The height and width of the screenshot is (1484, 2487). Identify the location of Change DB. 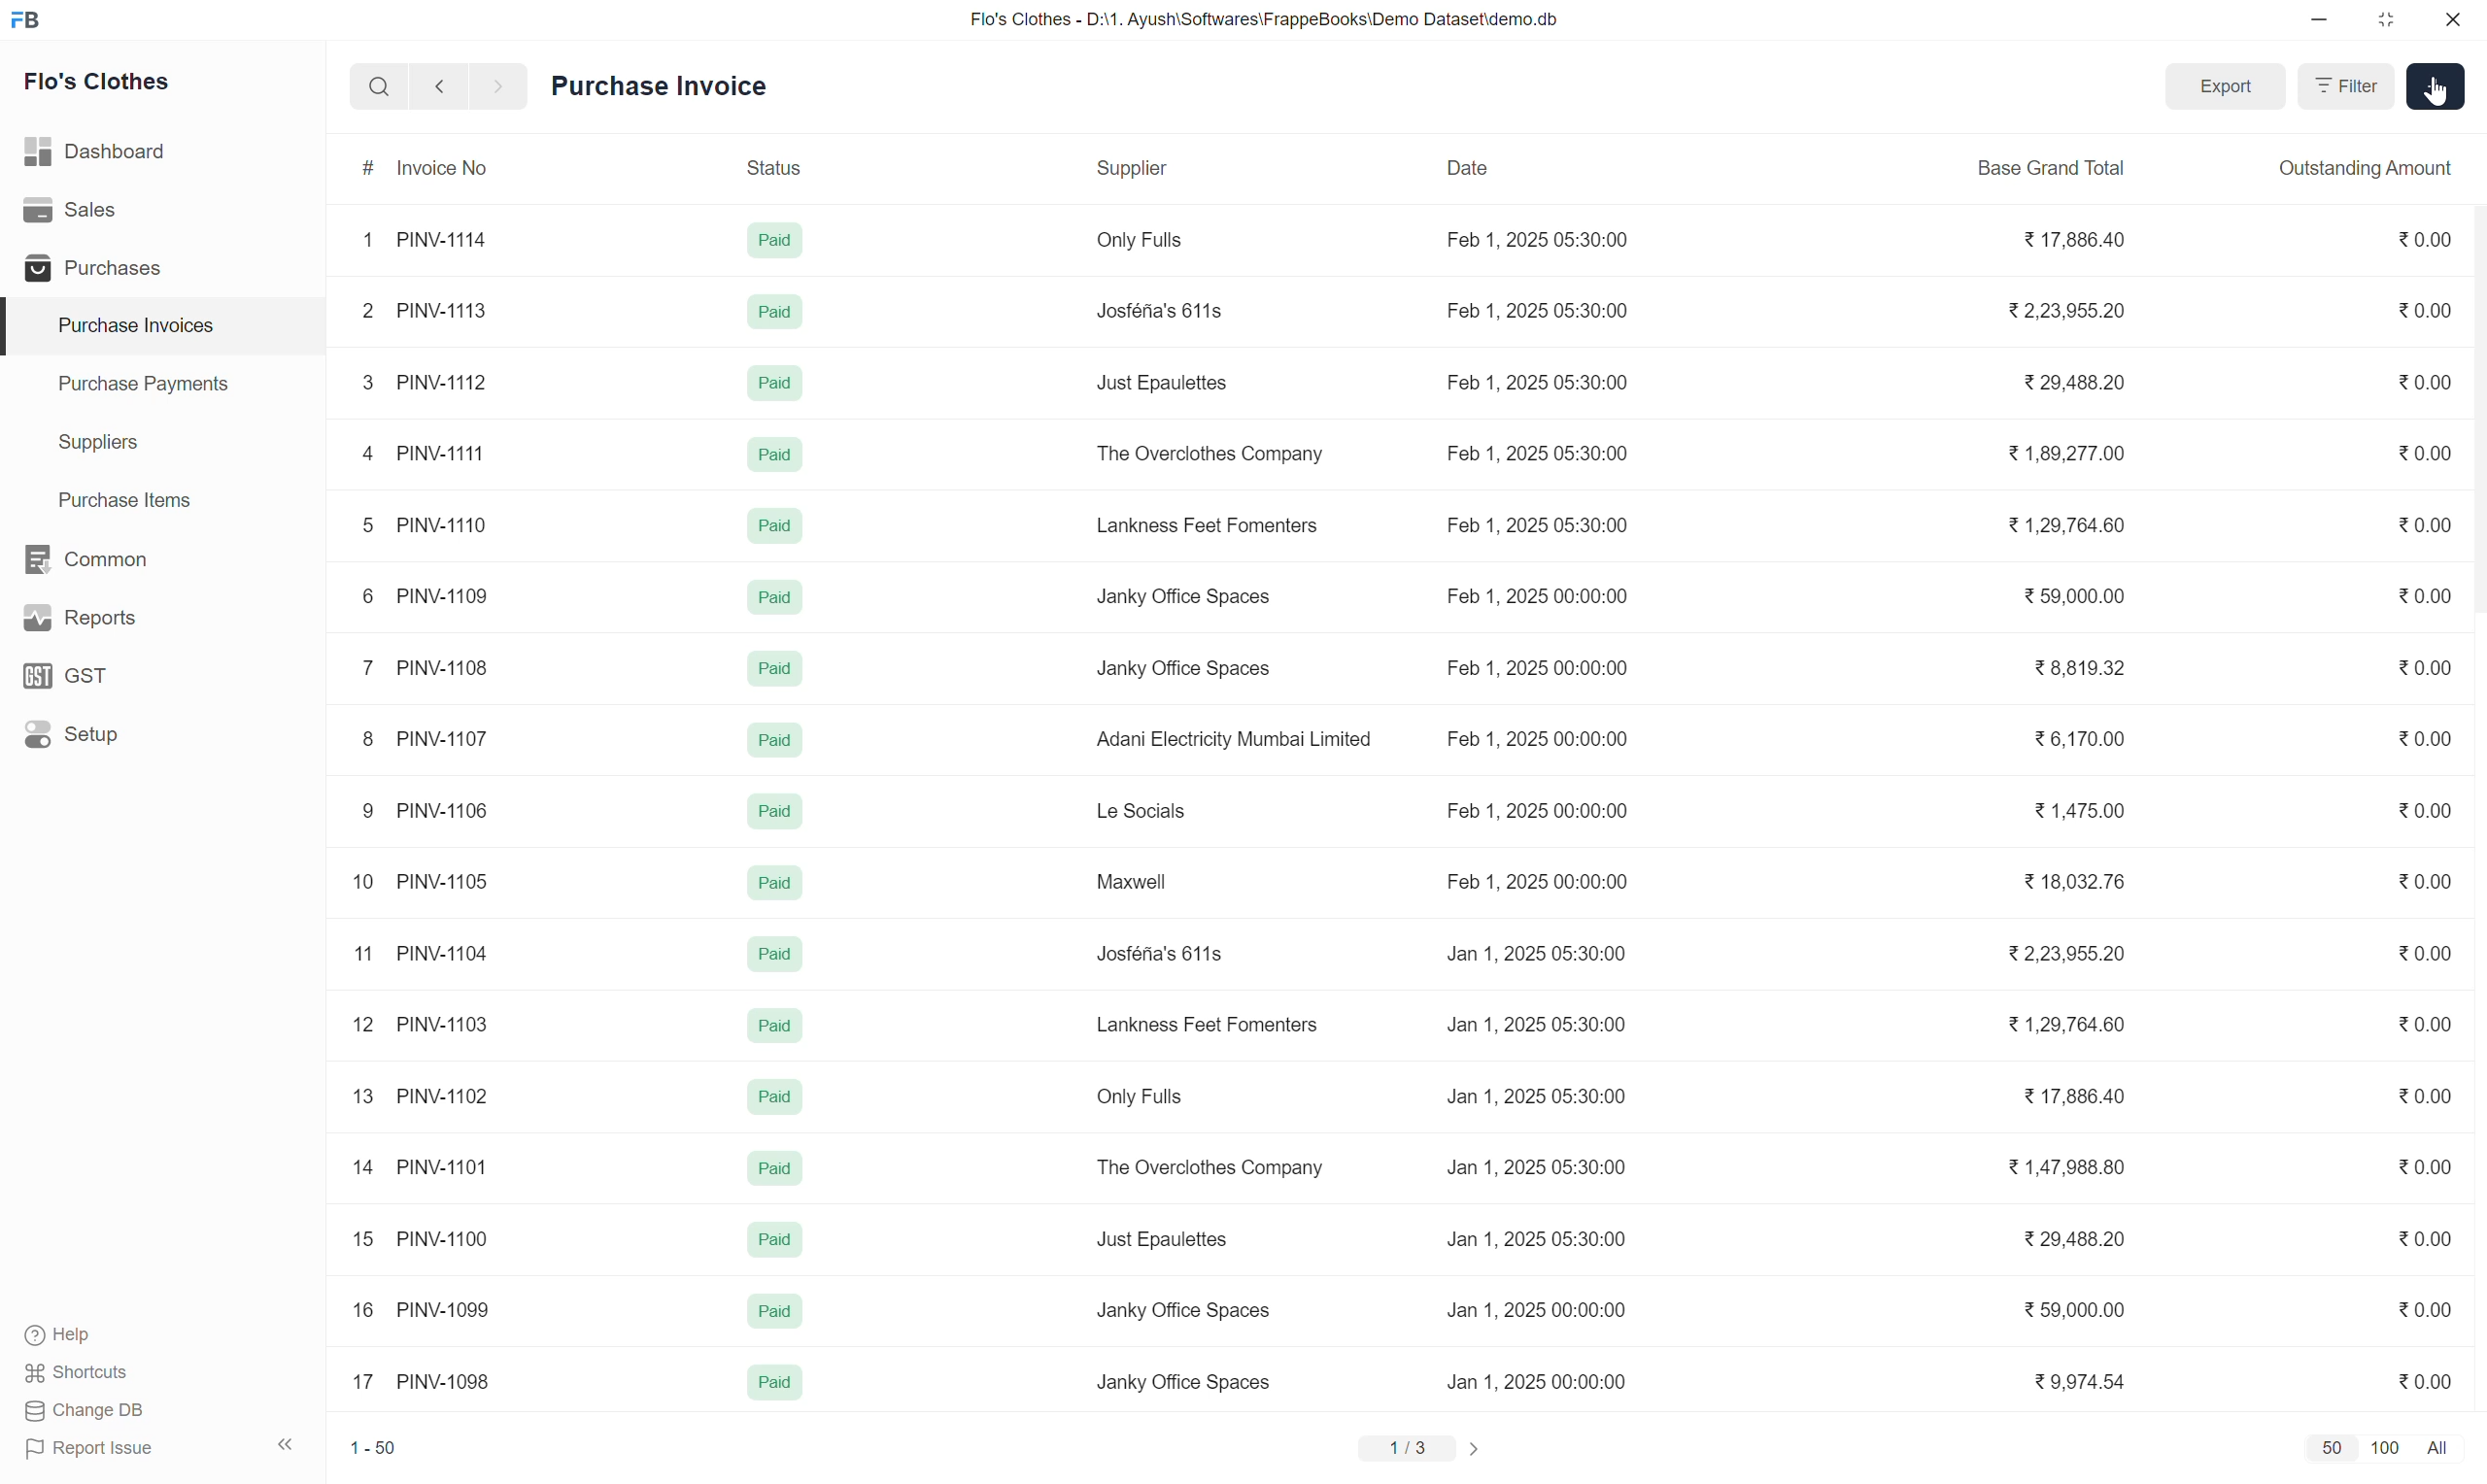
(86, 1411).